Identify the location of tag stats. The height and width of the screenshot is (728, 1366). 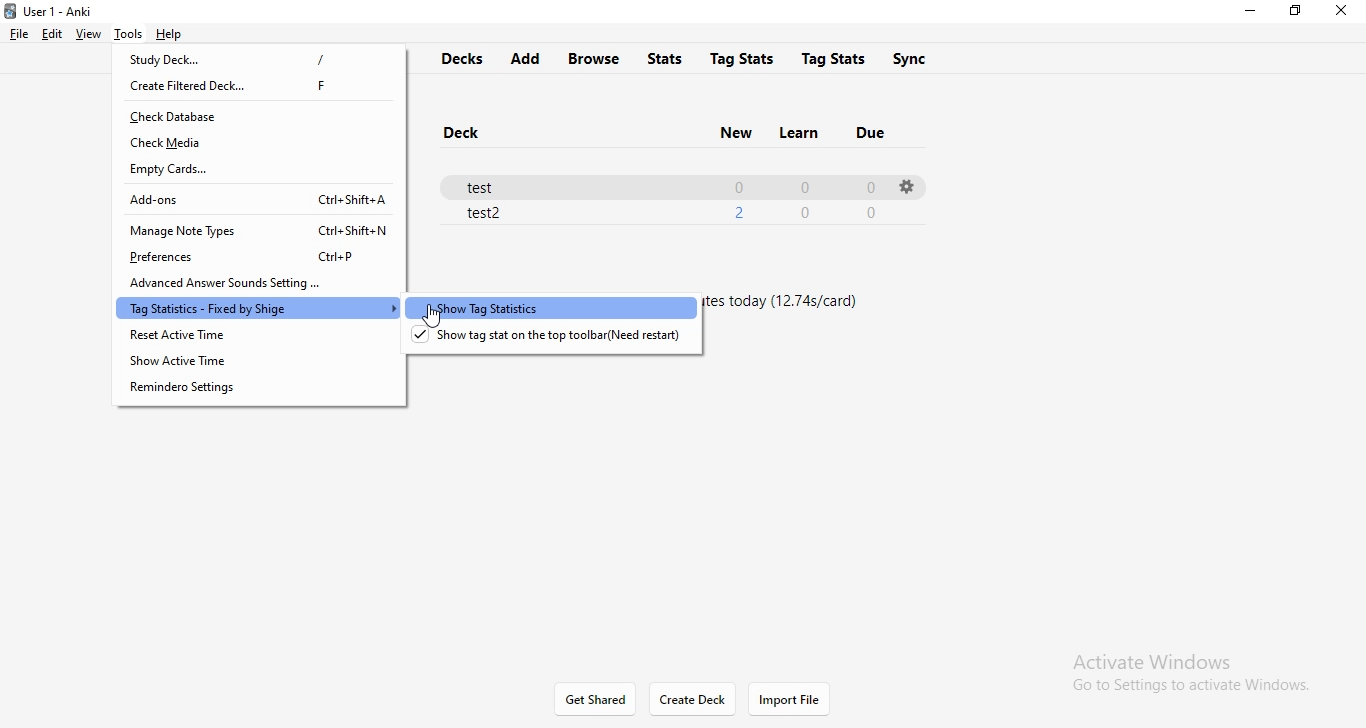
(836, 58).